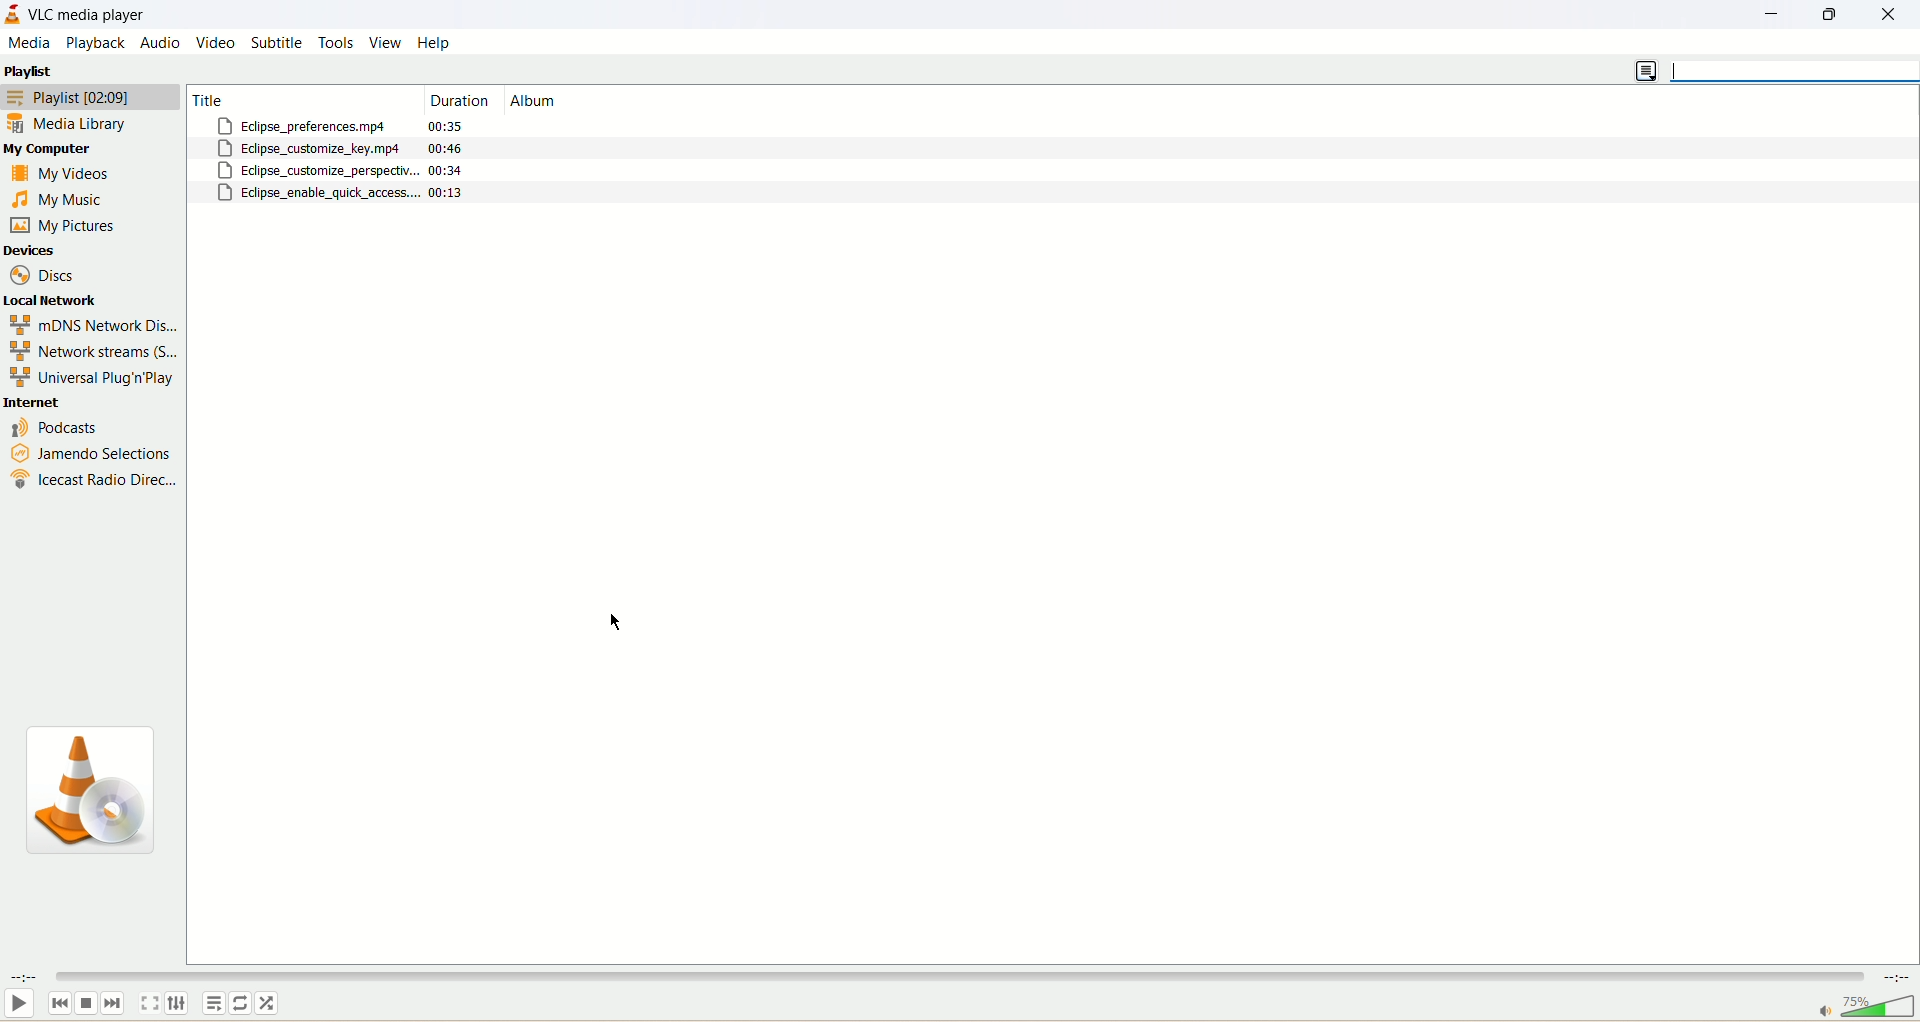  Describe the element at coordinates (65, 298) in the screenshot. I see `local network` at that location.